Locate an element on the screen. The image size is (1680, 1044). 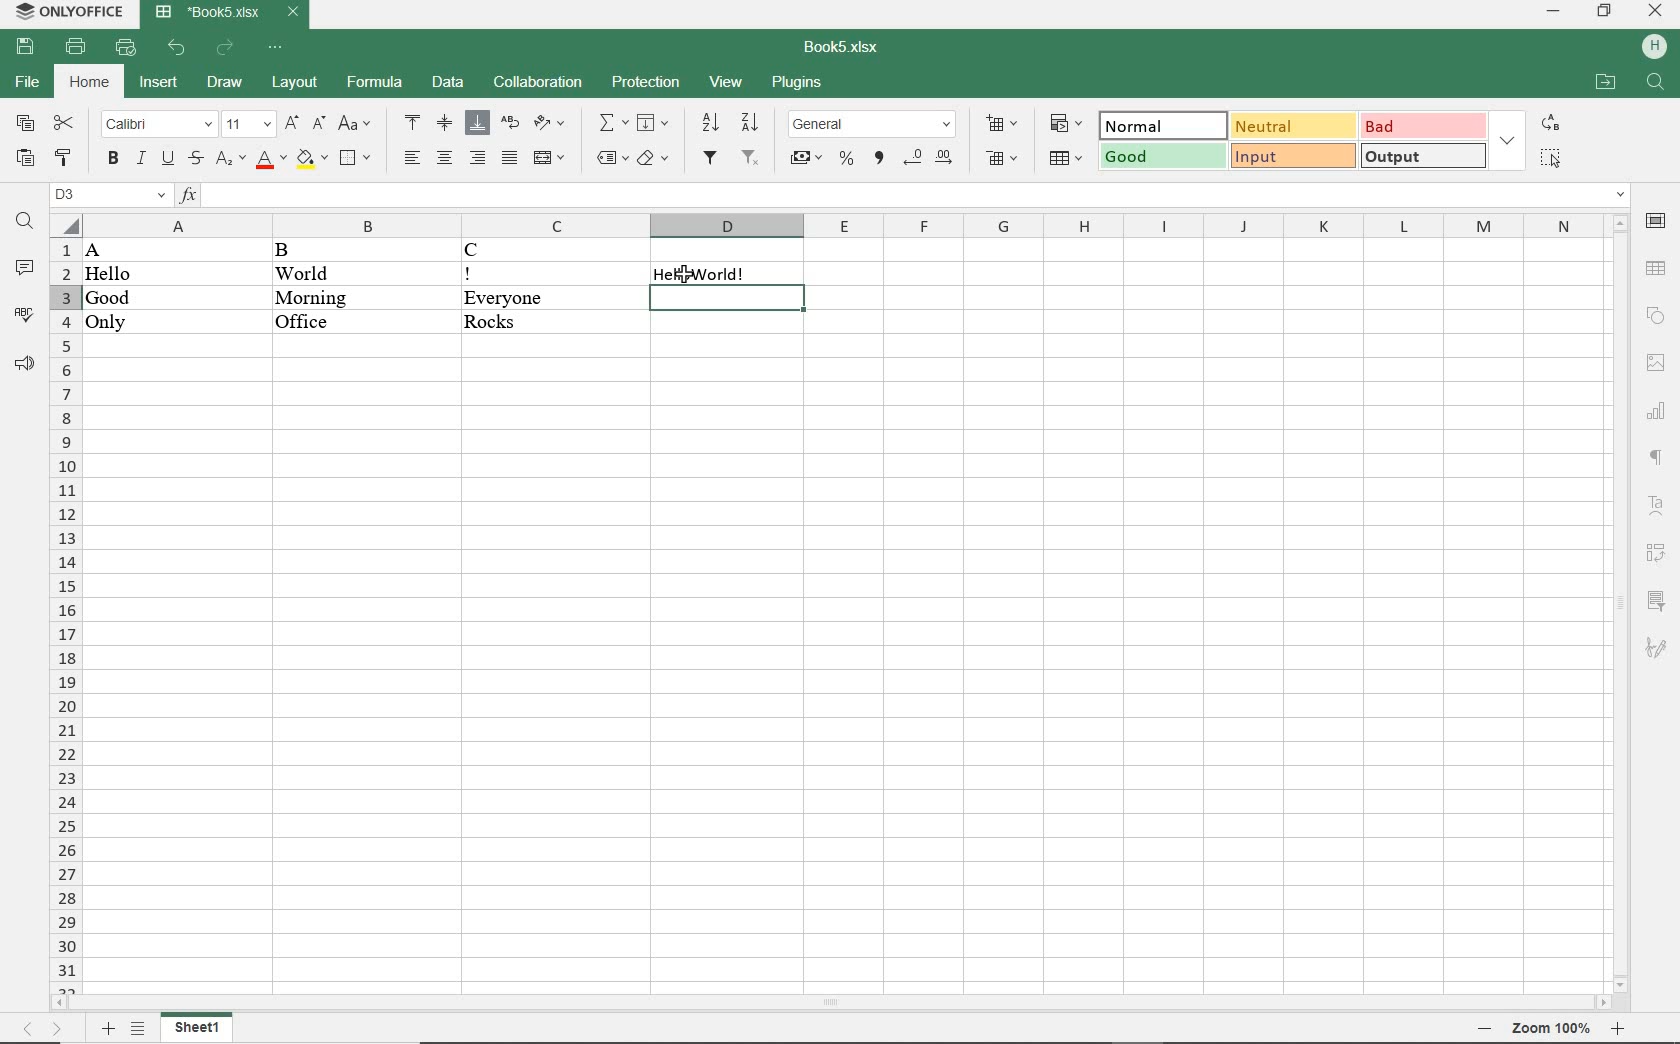
SUPPORT & FEEDBACK is located at coordinates (23, 362).